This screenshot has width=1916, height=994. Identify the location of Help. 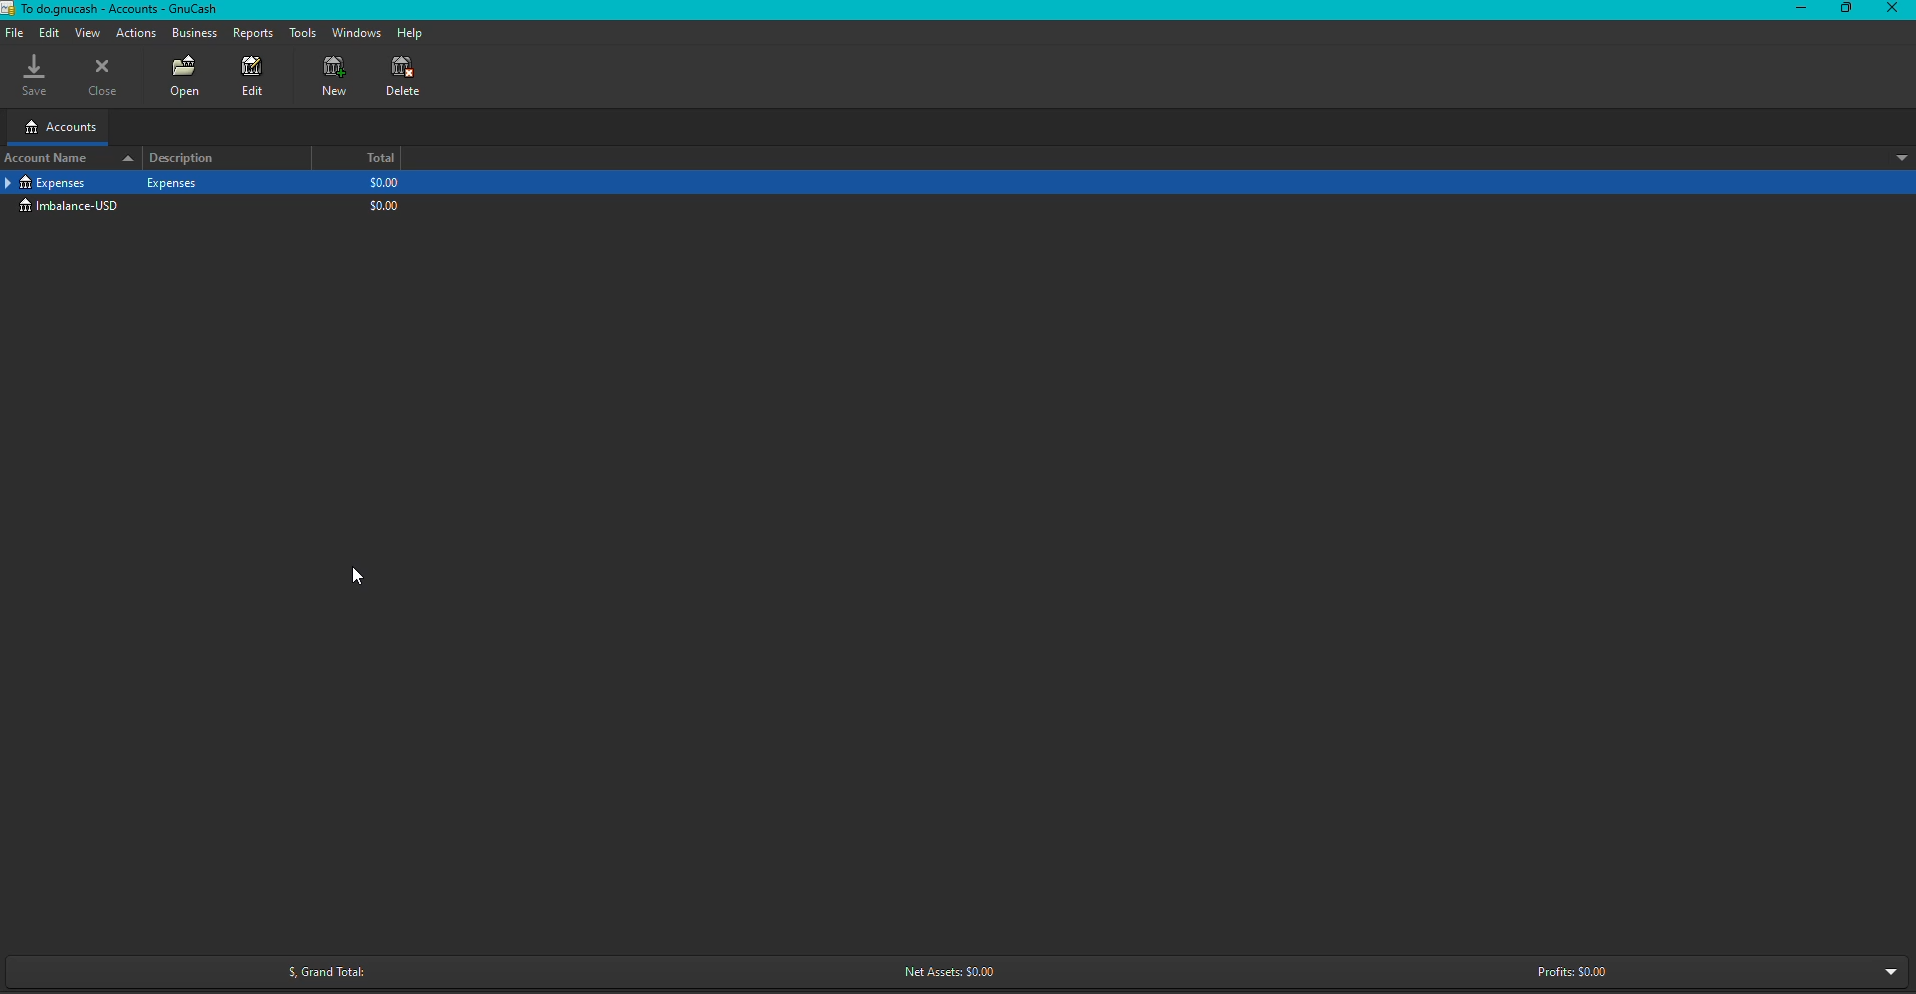
(410, 32).